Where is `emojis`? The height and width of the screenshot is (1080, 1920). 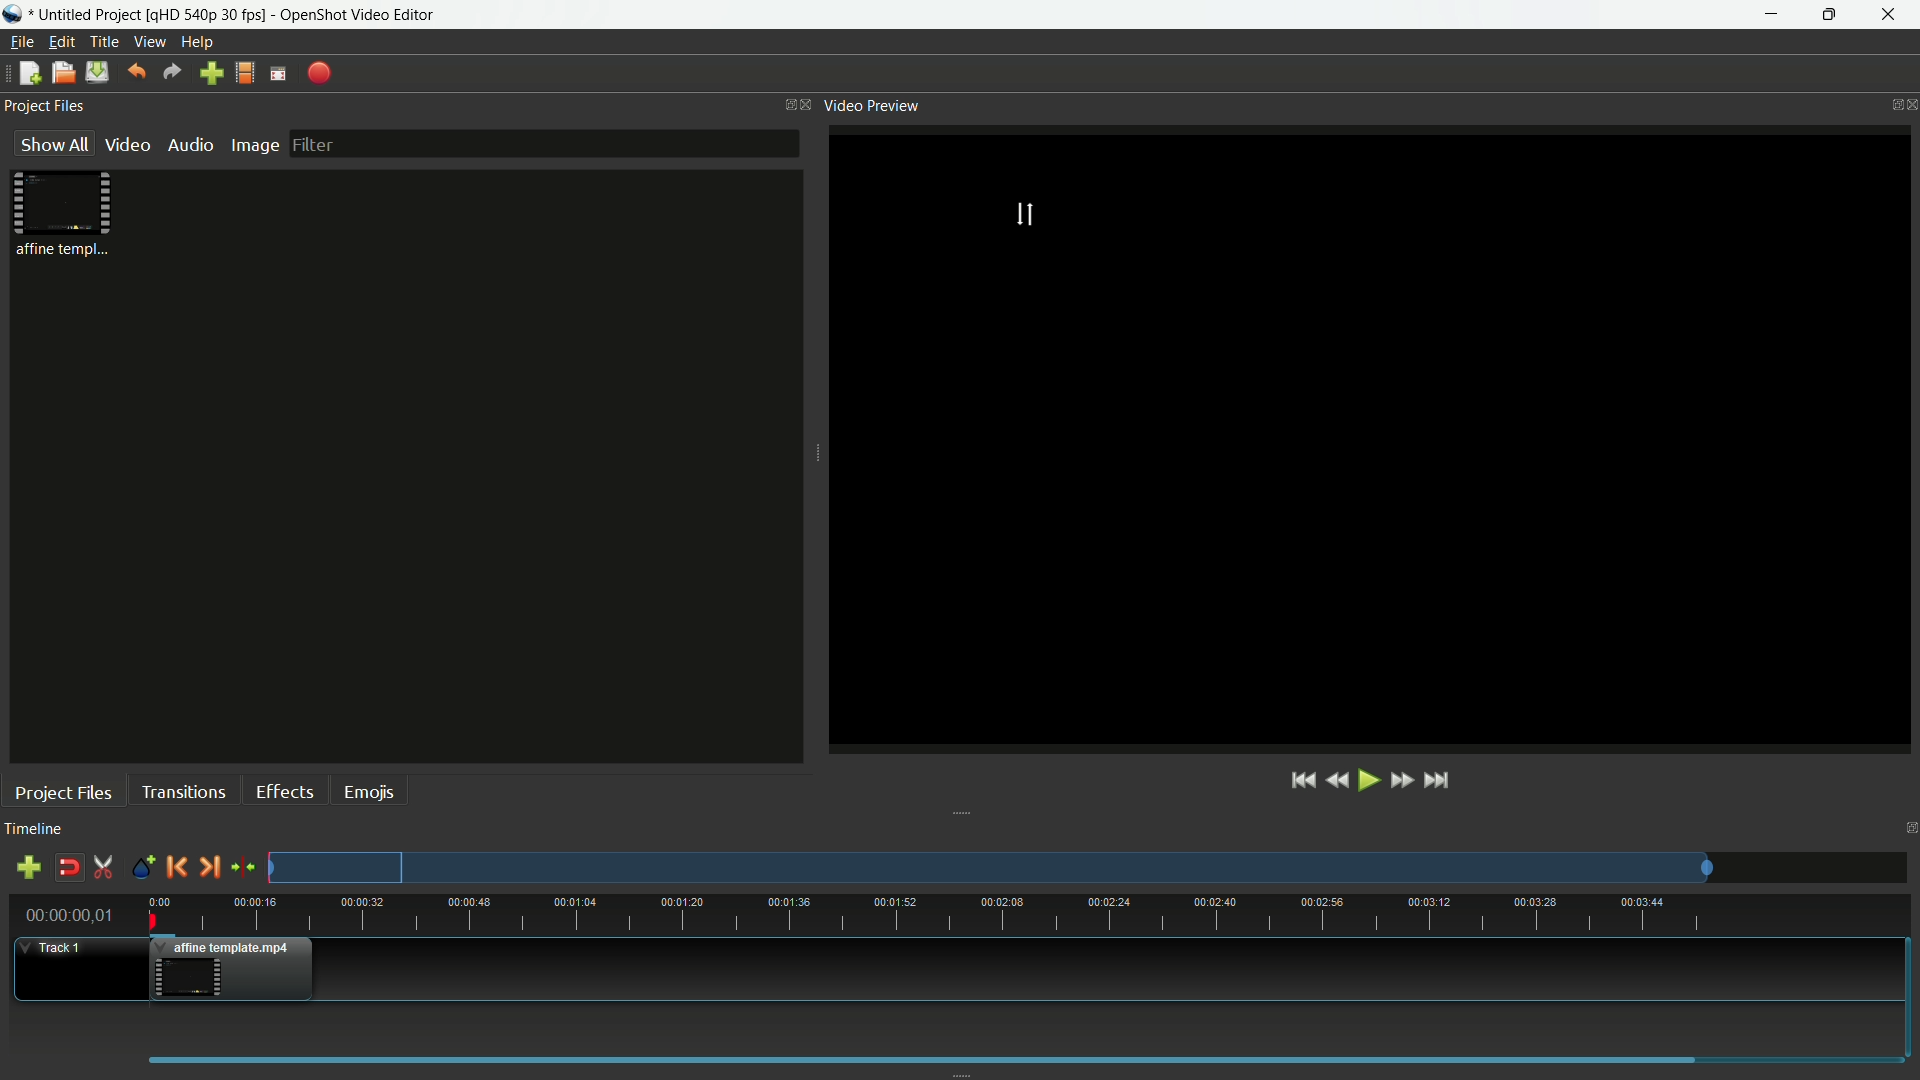 emojis is located at coordinates (370, 793).